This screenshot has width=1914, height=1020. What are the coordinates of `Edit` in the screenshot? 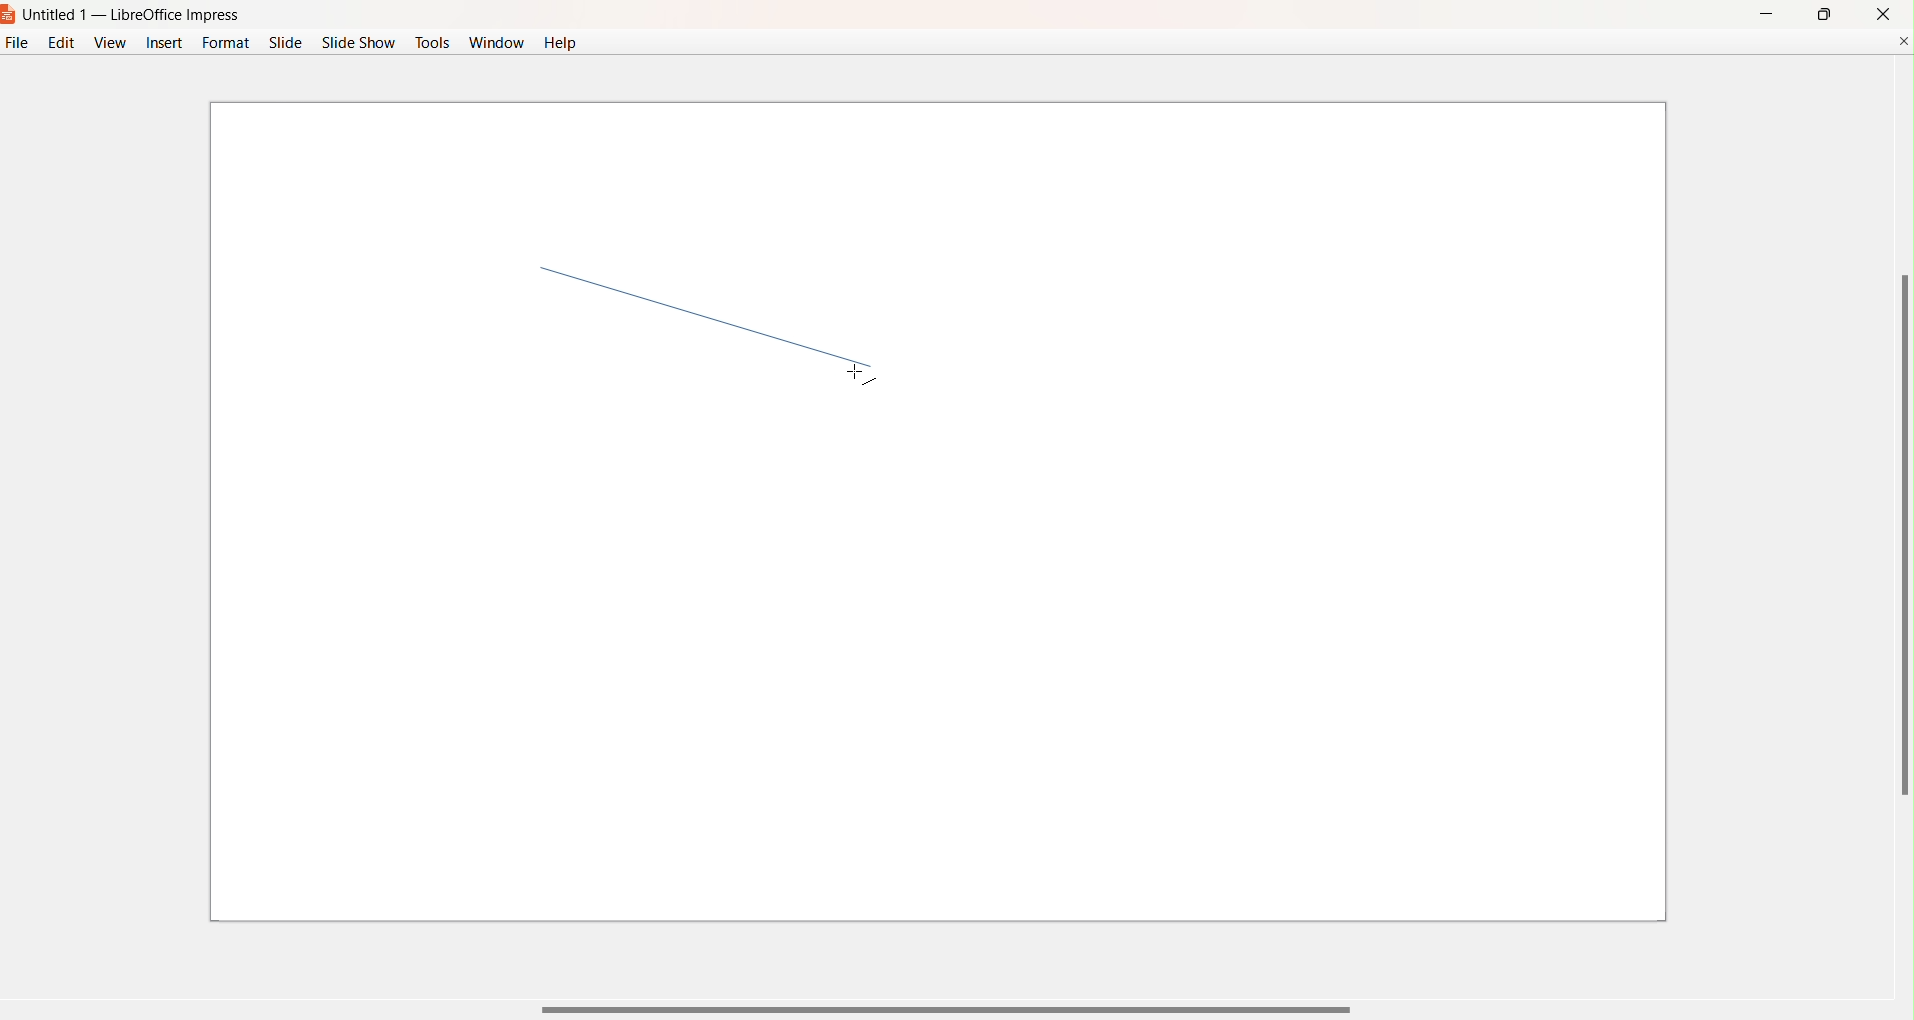 It's located at (61, 42).